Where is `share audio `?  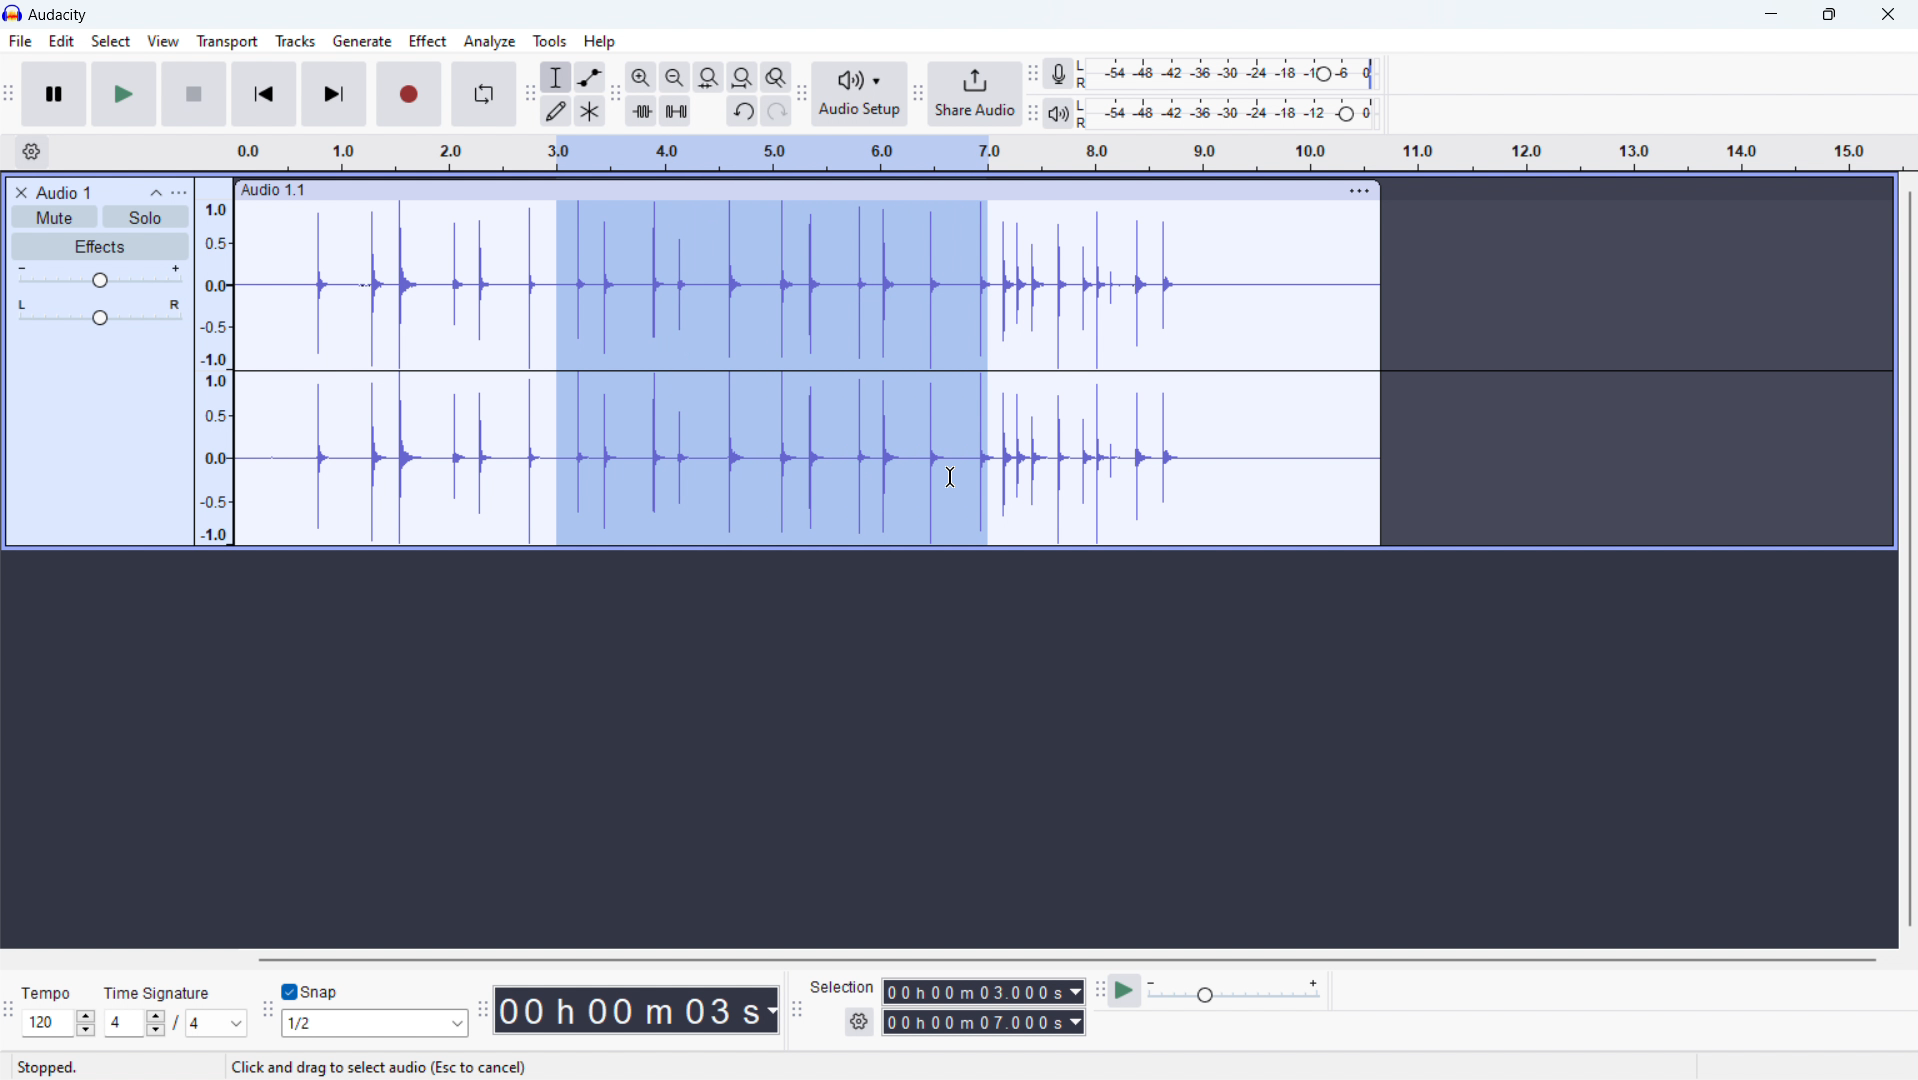
share audio  is located at coordinates (975, 94).